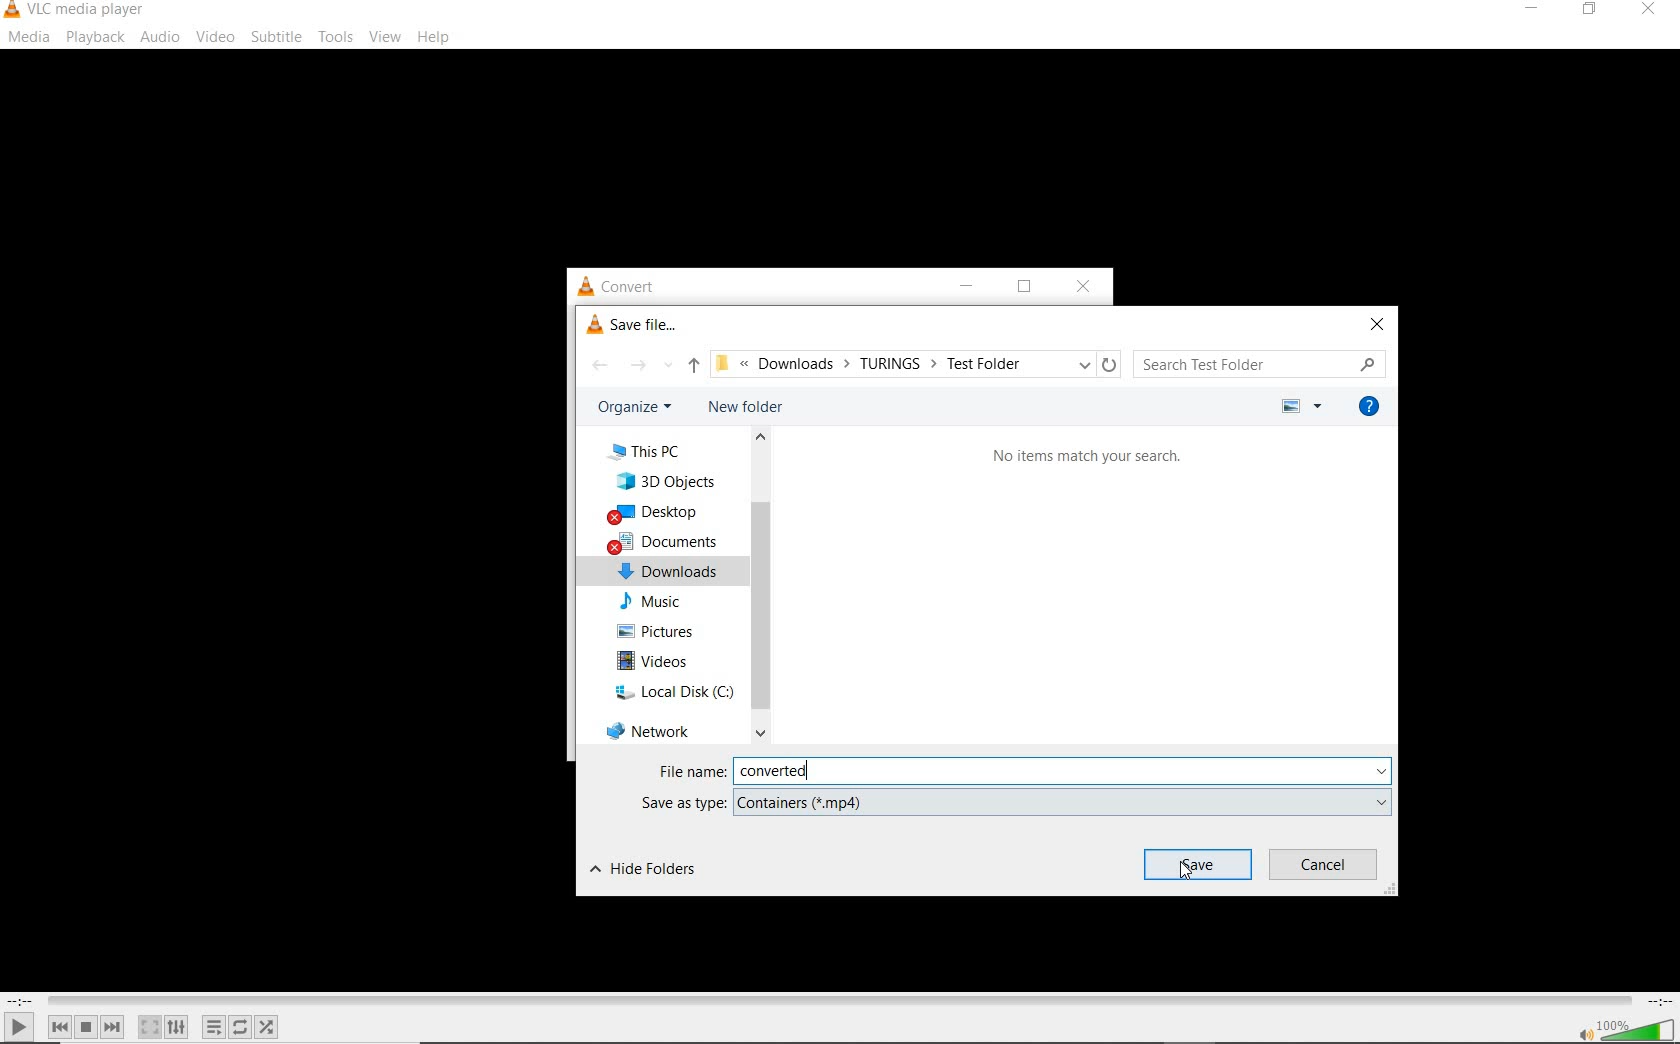 This screenshot has width=1680, height=1044. What do you see at coordinates (632, 324) in the screenshot?
I see `save file` at bounding box center [632, 324].